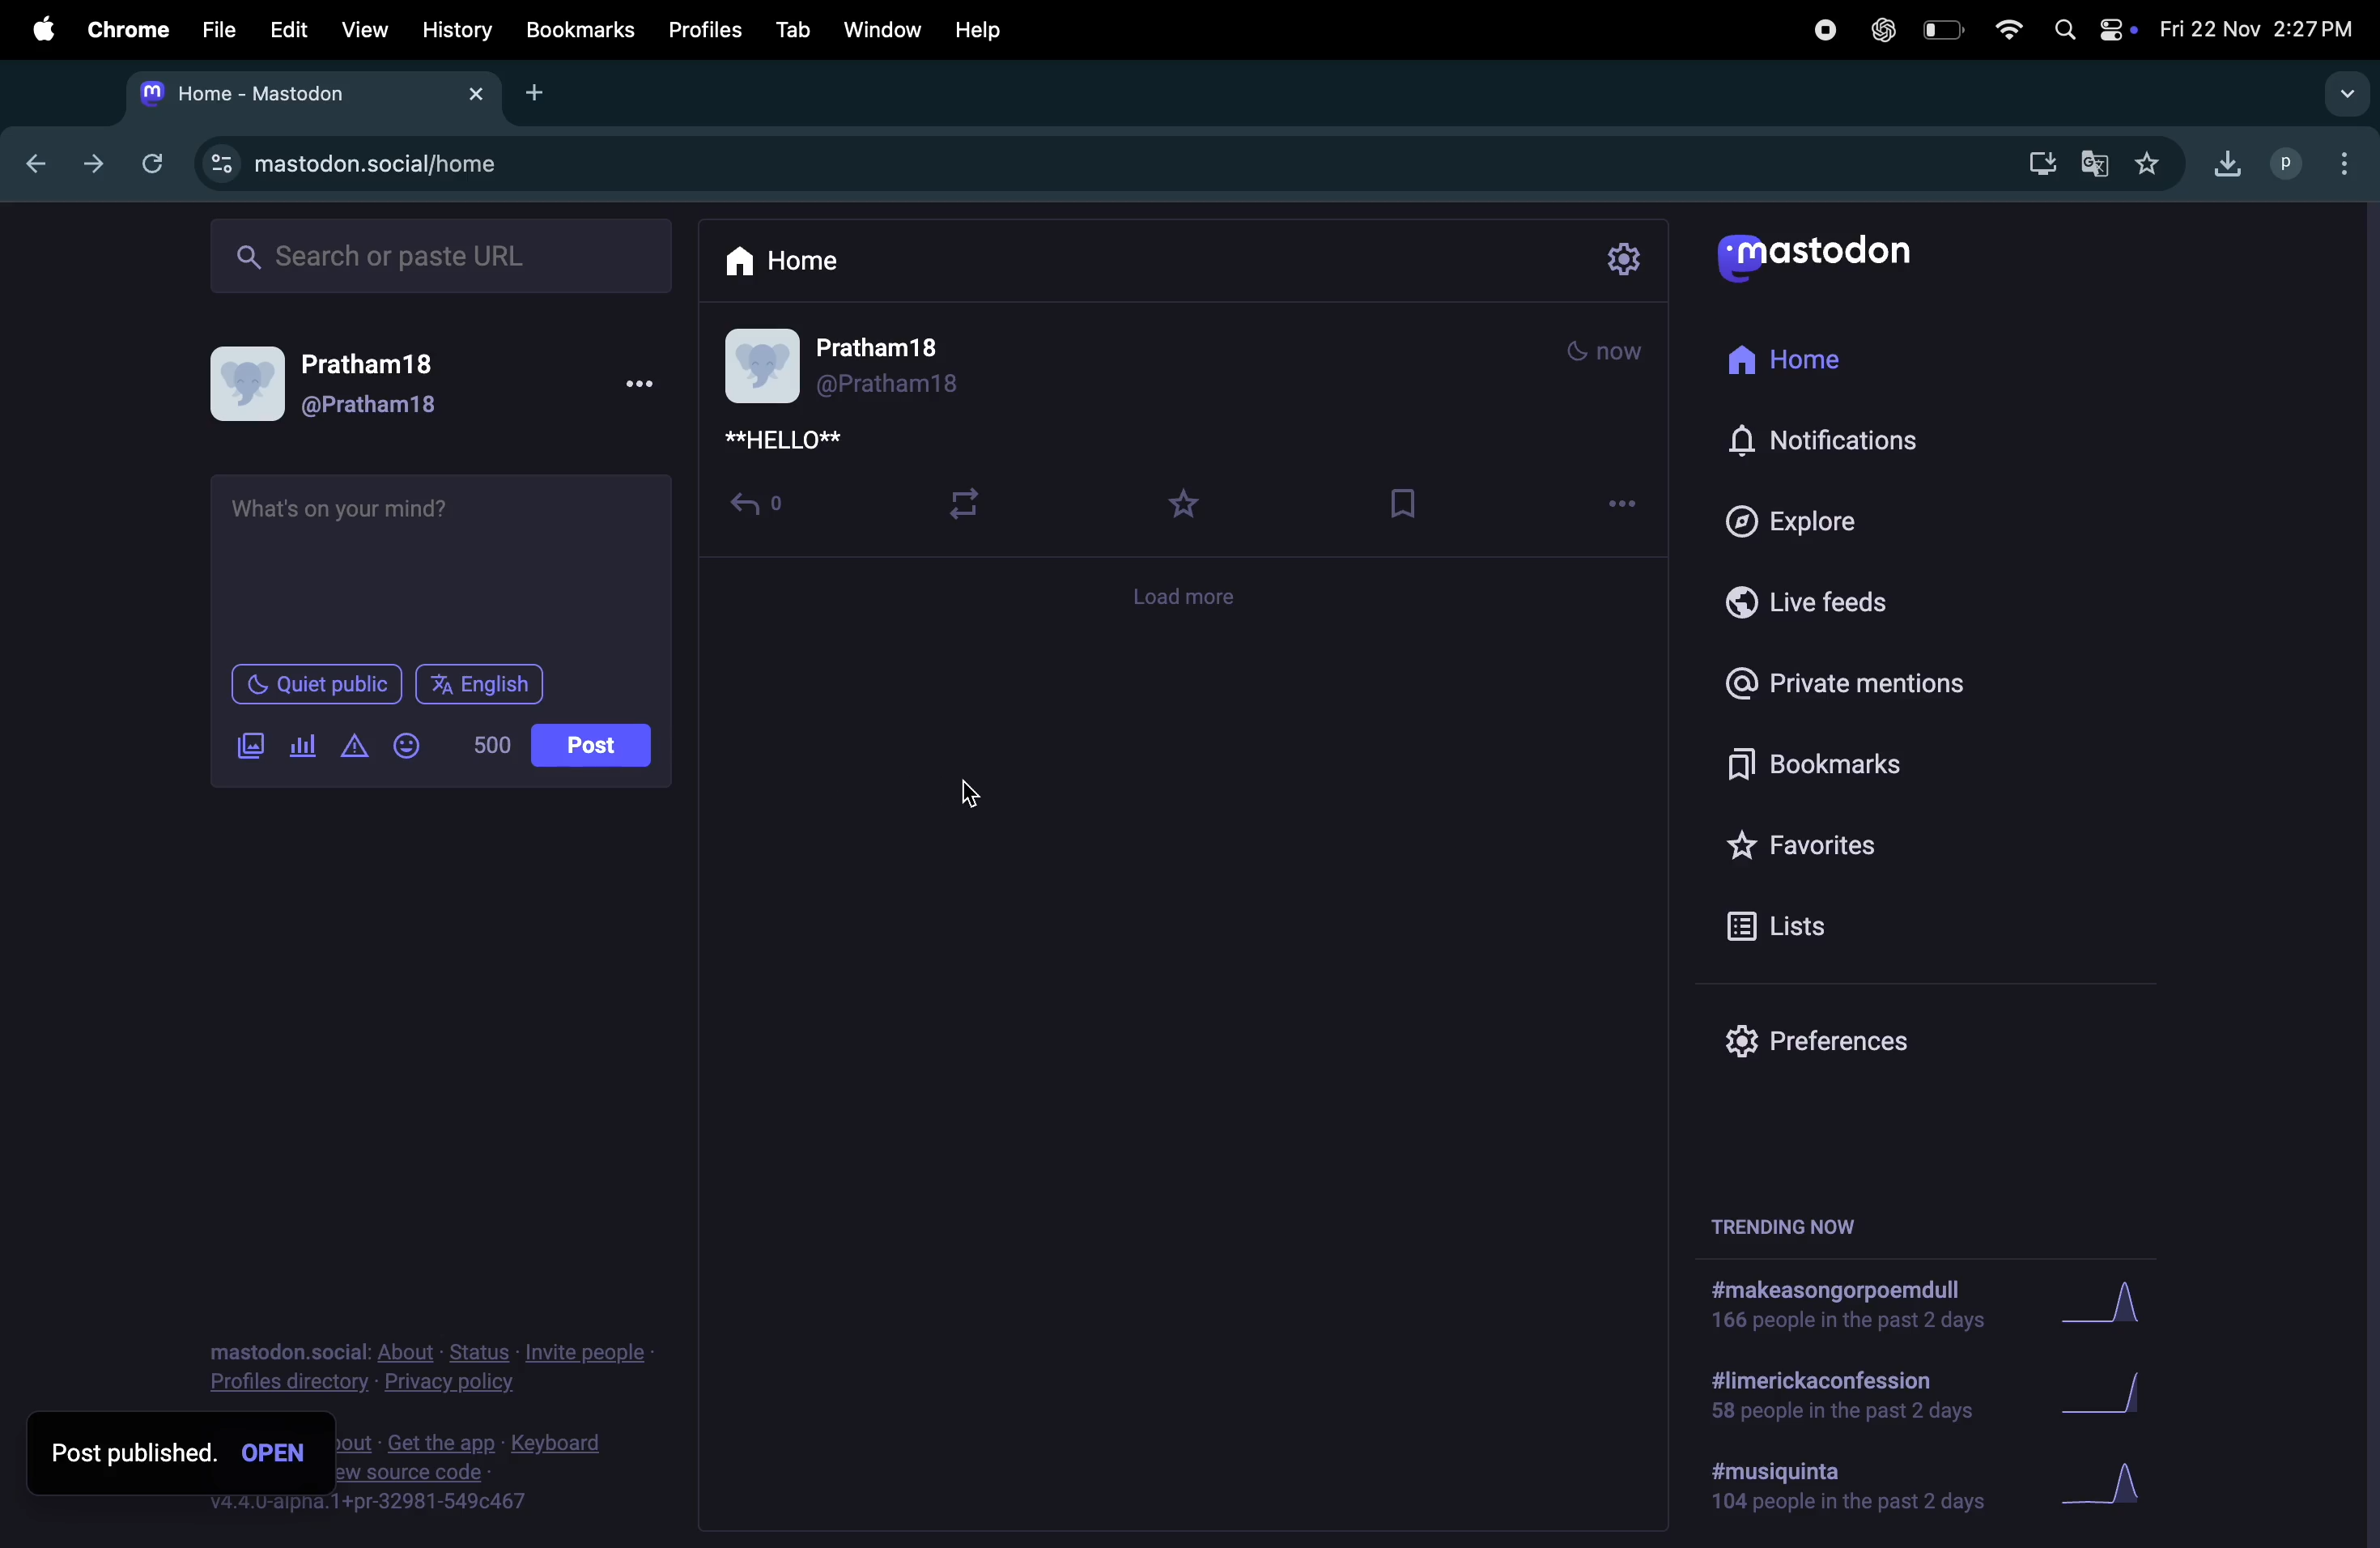 The image size is (2380, 1548). Describe the element at coordinates (439, 255) in the screenshot. I see `search ba` at that location.